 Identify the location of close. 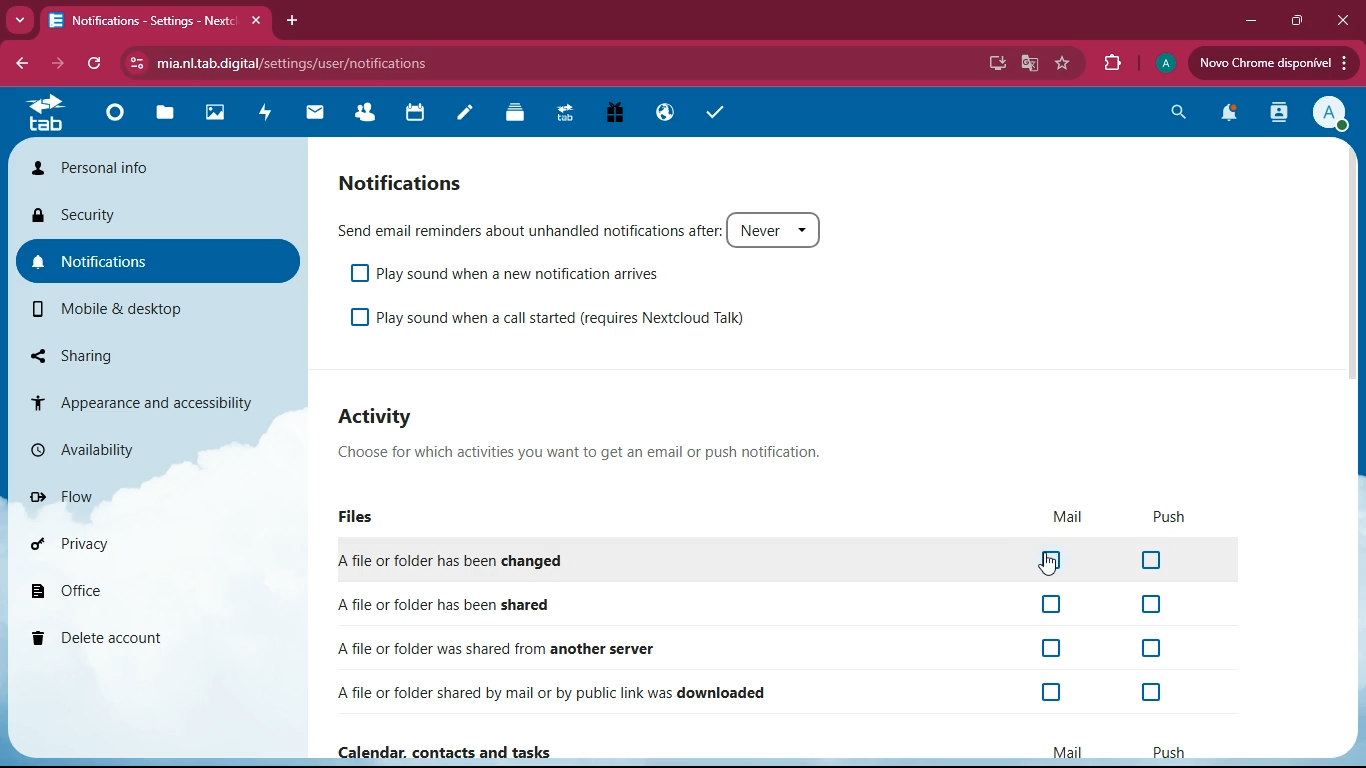
(1342, 19).